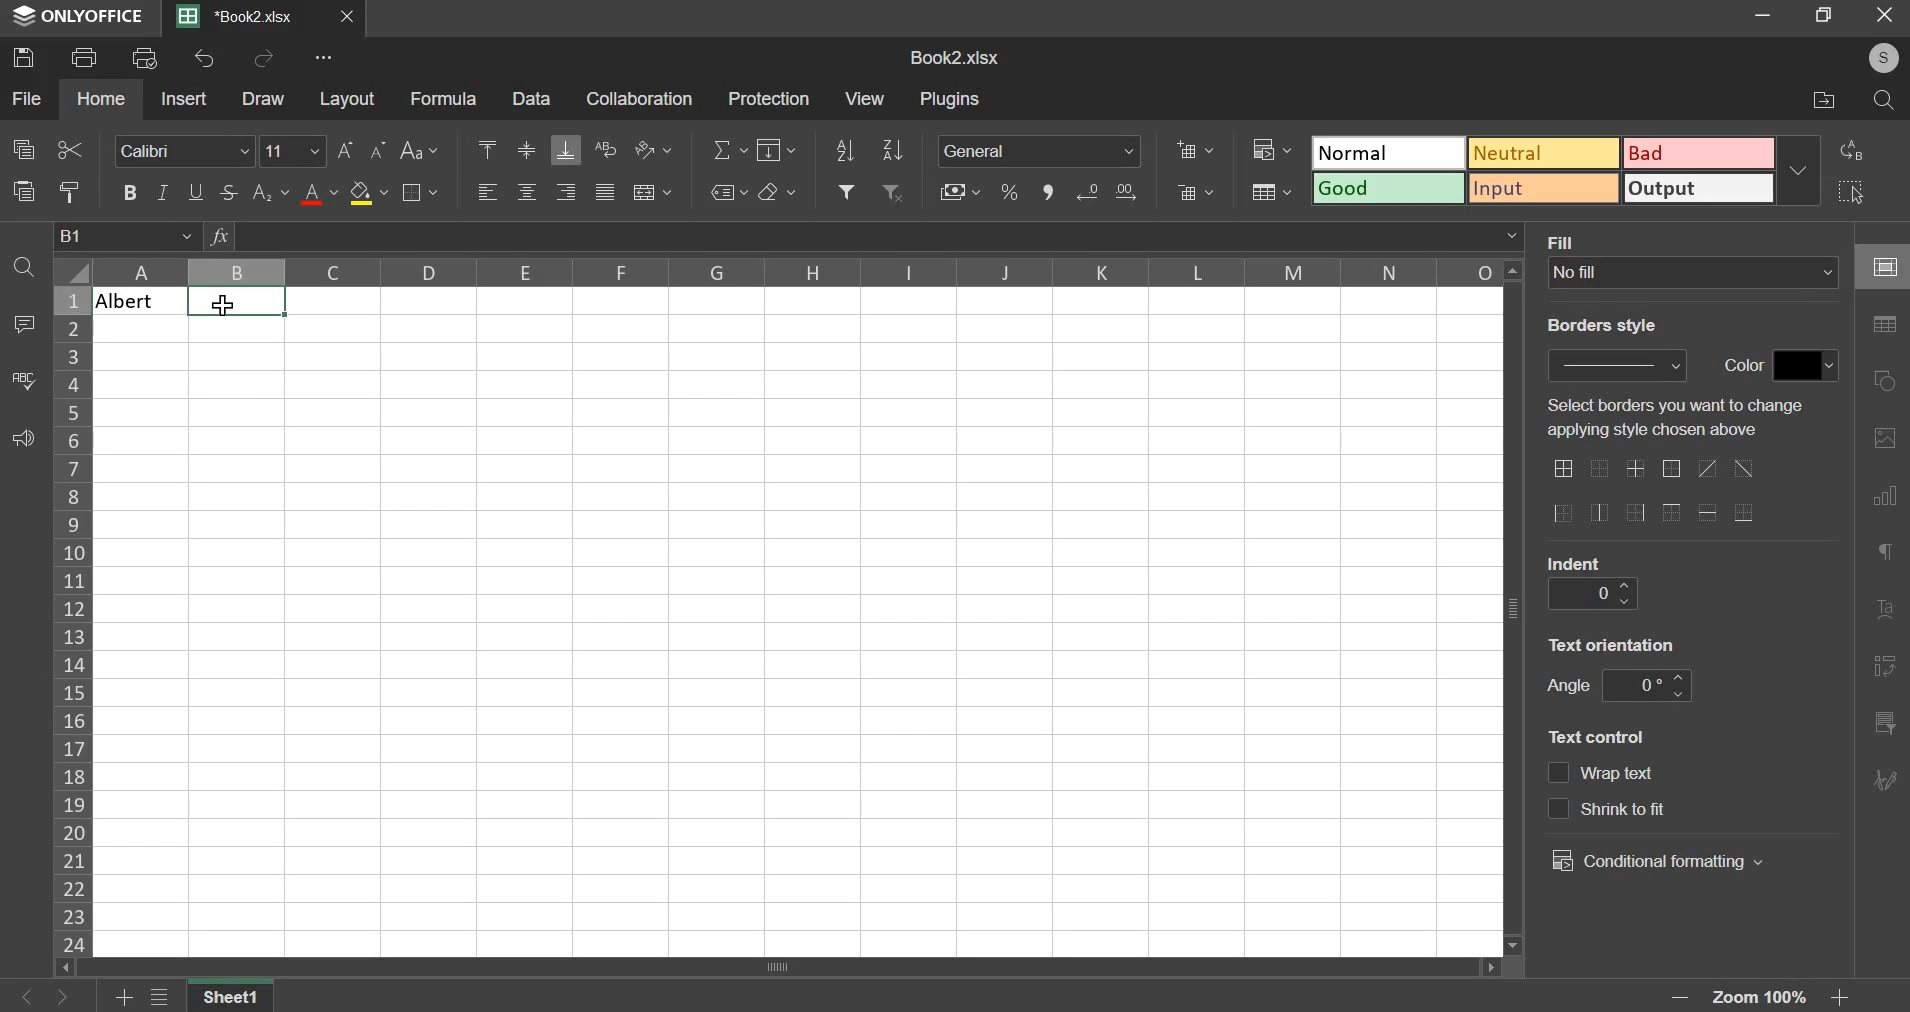  Describe the element at coordinates (527, 192) in the screenshot. I see `align center` at that location.